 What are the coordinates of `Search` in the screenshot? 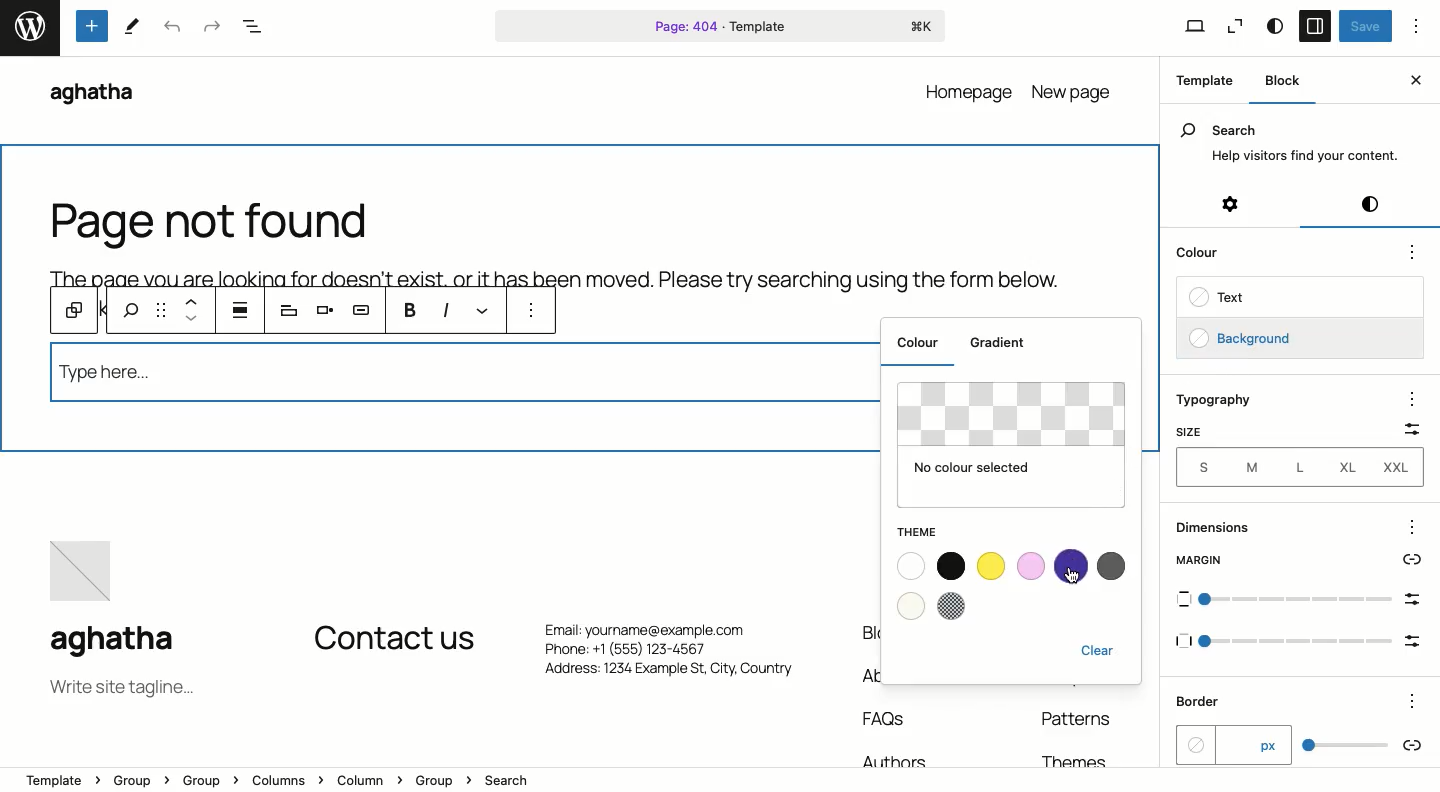 It's located at (464, 379).